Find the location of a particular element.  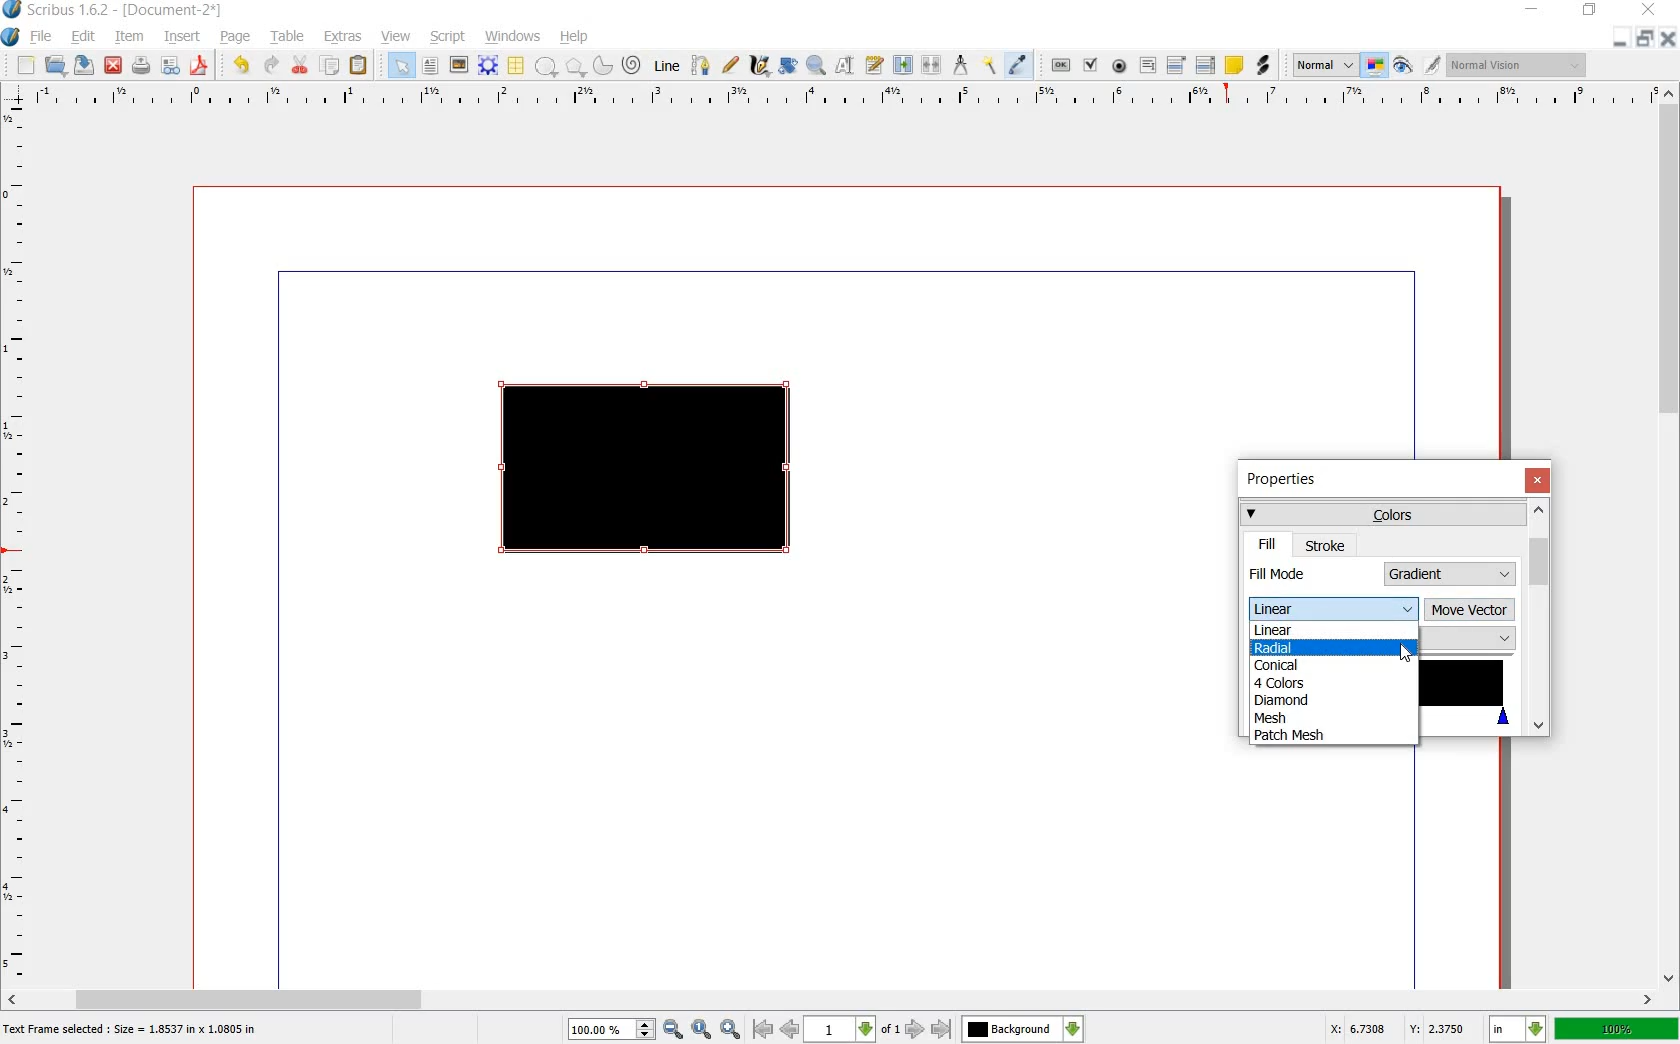

undo is located at coordinates (244, 66).